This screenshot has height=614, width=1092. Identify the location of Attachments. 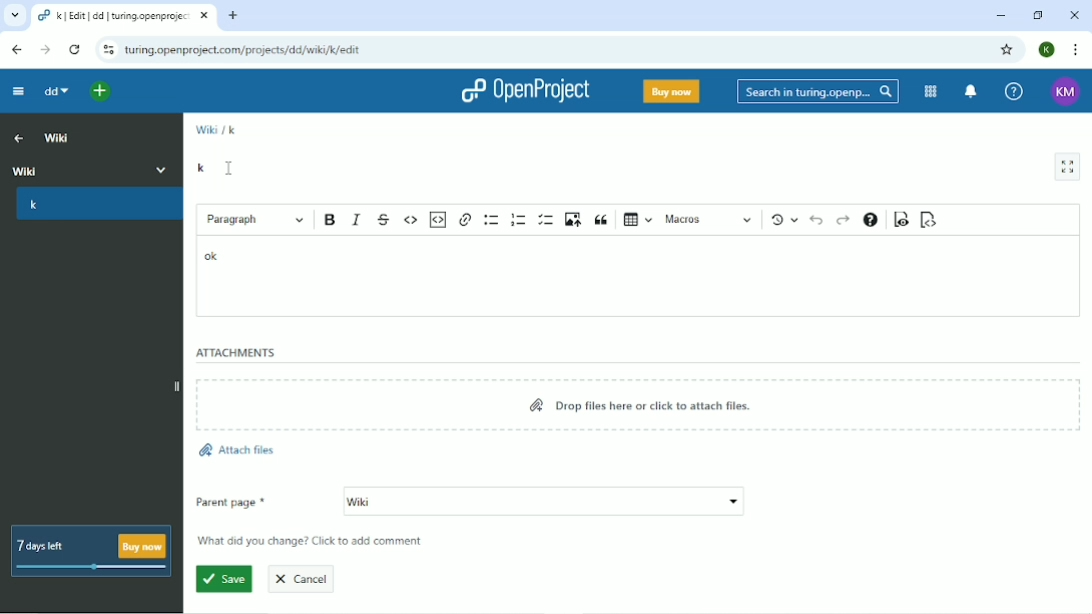
(237, 352).